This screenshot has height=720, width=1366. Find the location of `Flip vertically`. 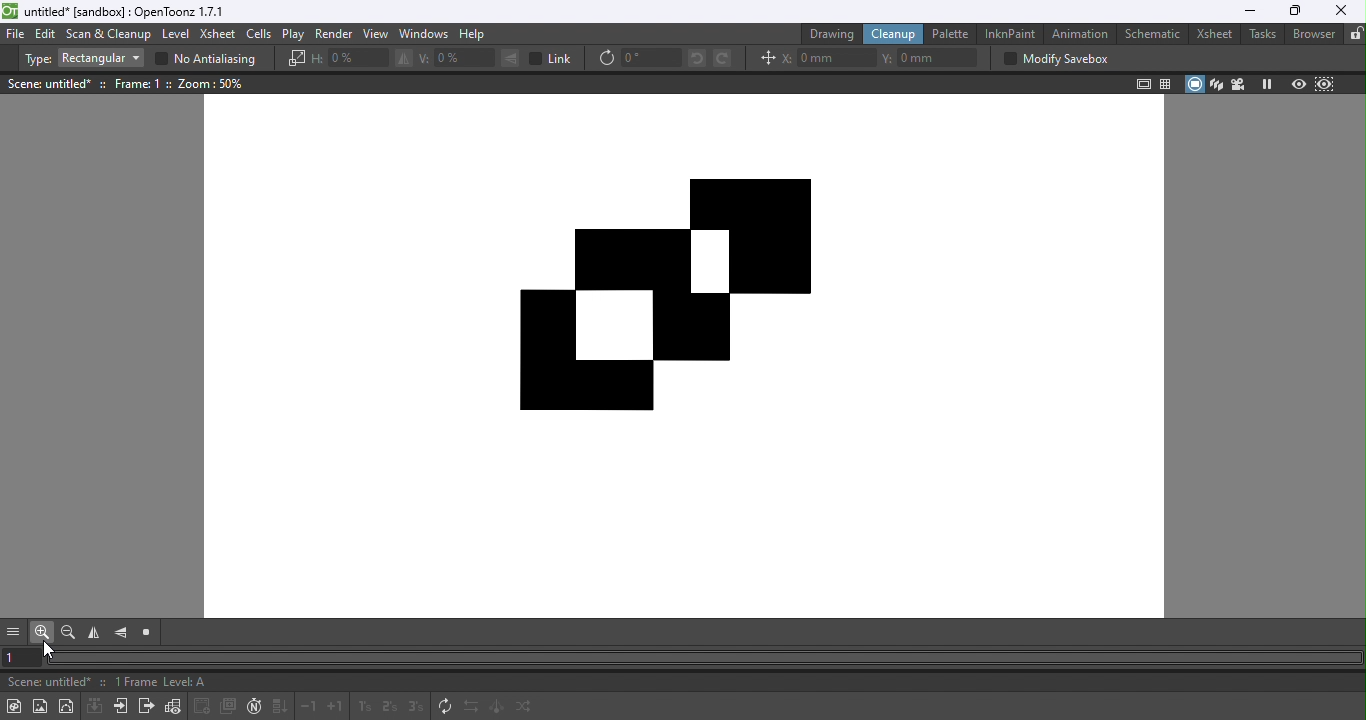

Flip vertically is located at coordinates (123, 635).